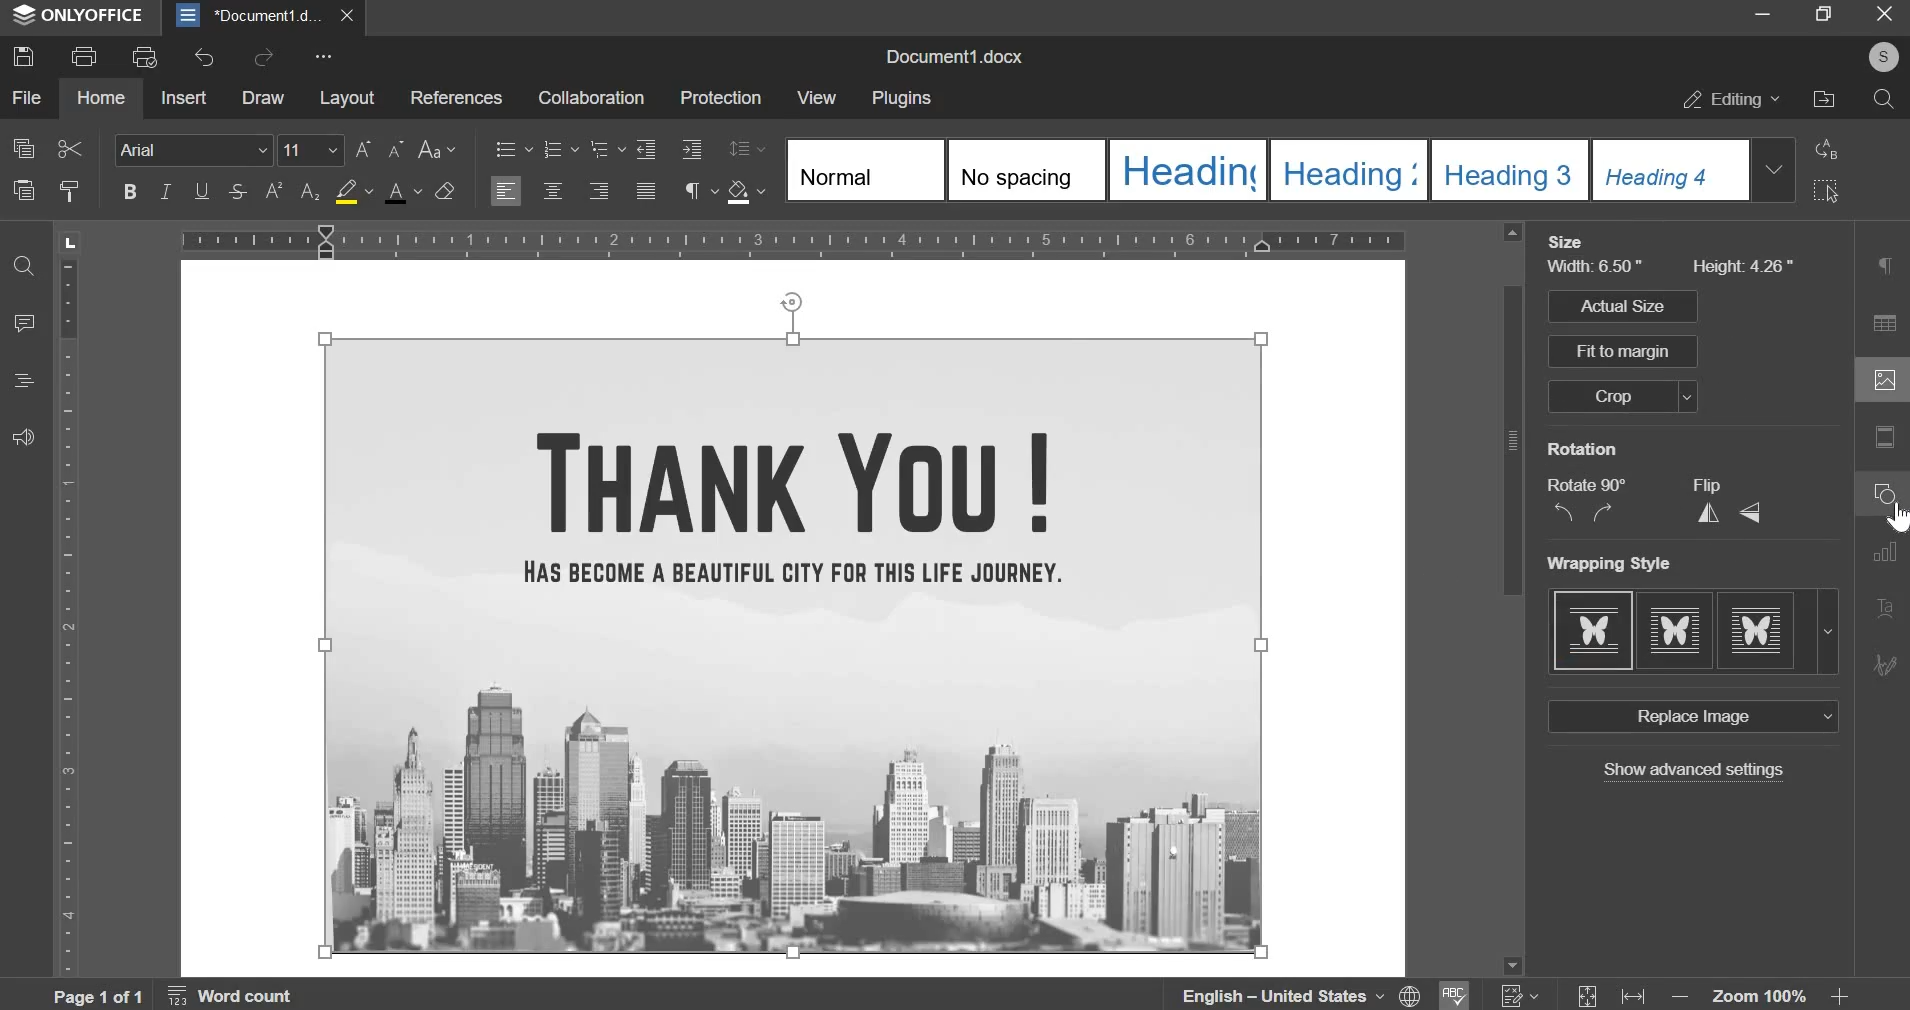  Describe the element at coordinates (166, 190) in the screenshot. I see `italics` at that location.